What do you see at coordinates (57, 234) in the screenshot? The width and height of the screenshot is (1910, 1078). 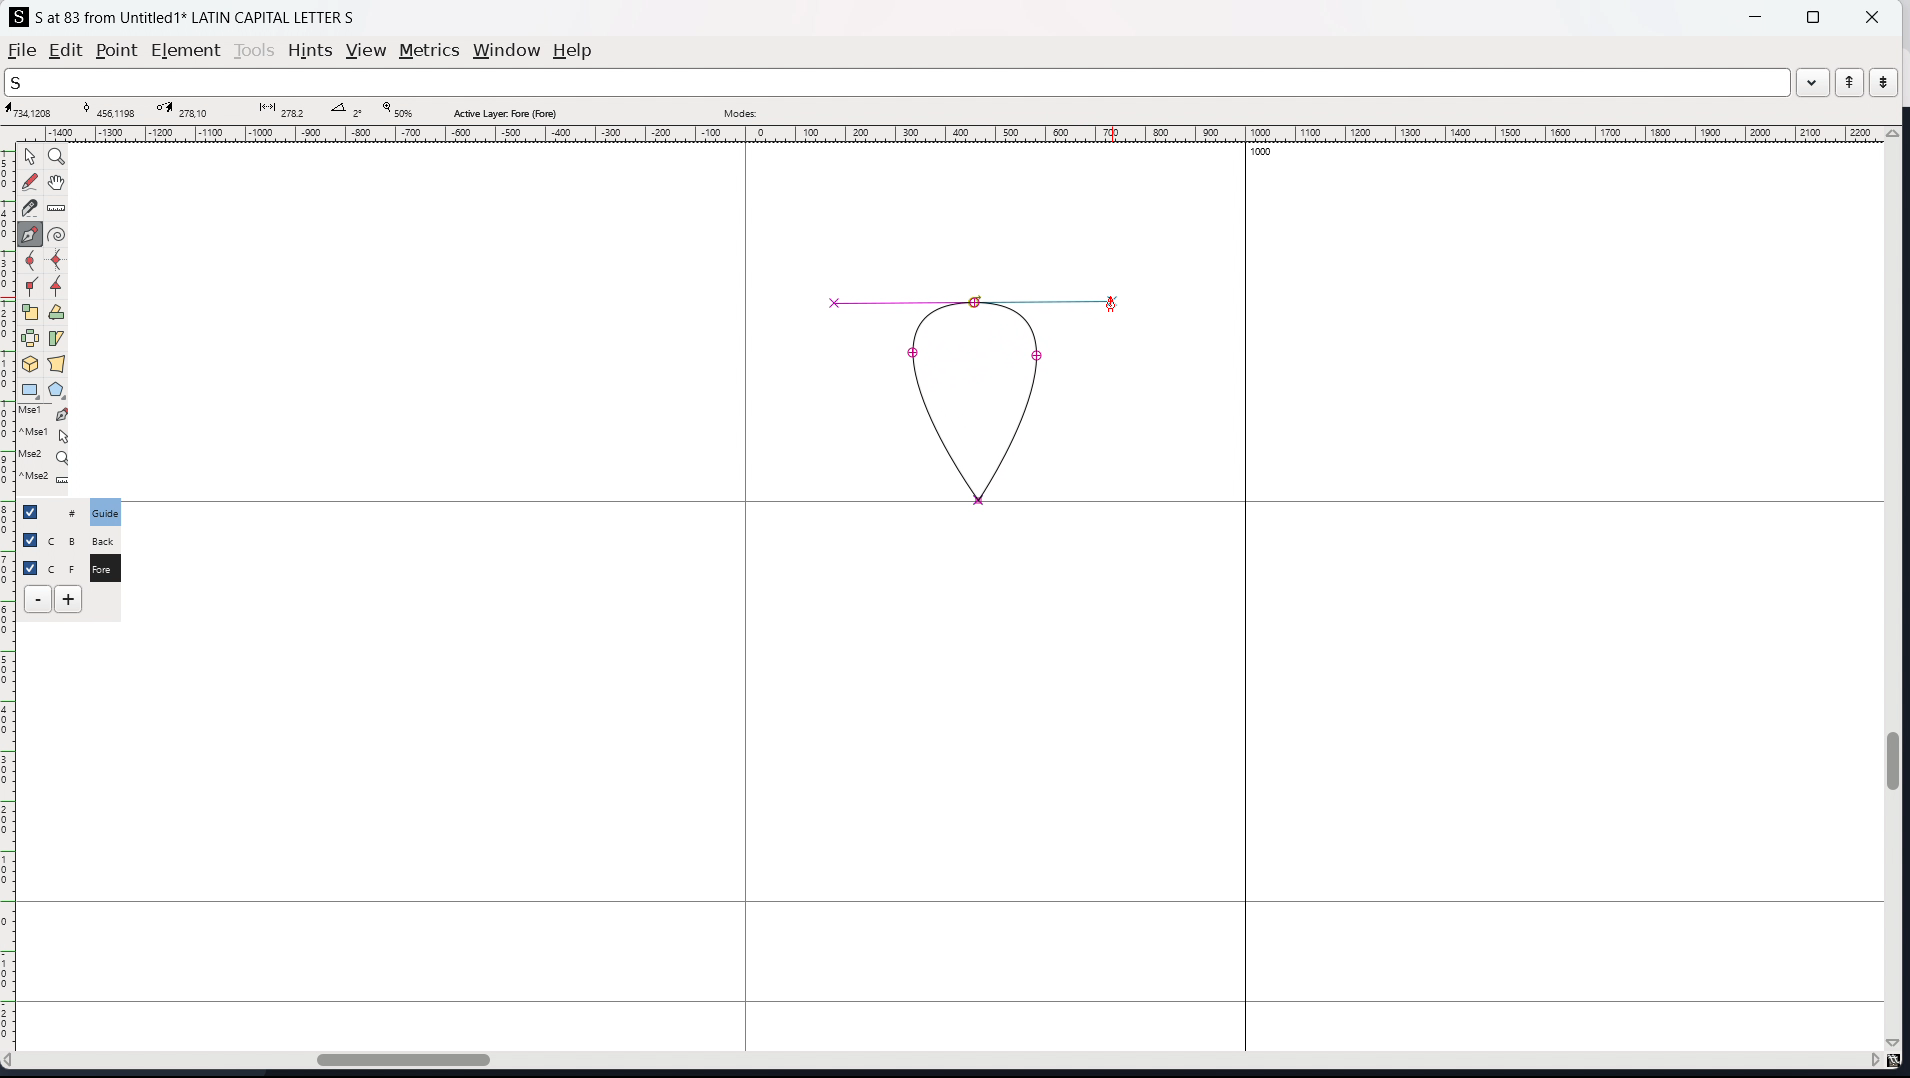 I see `toggle spiro` at bounding box center [57, 234].